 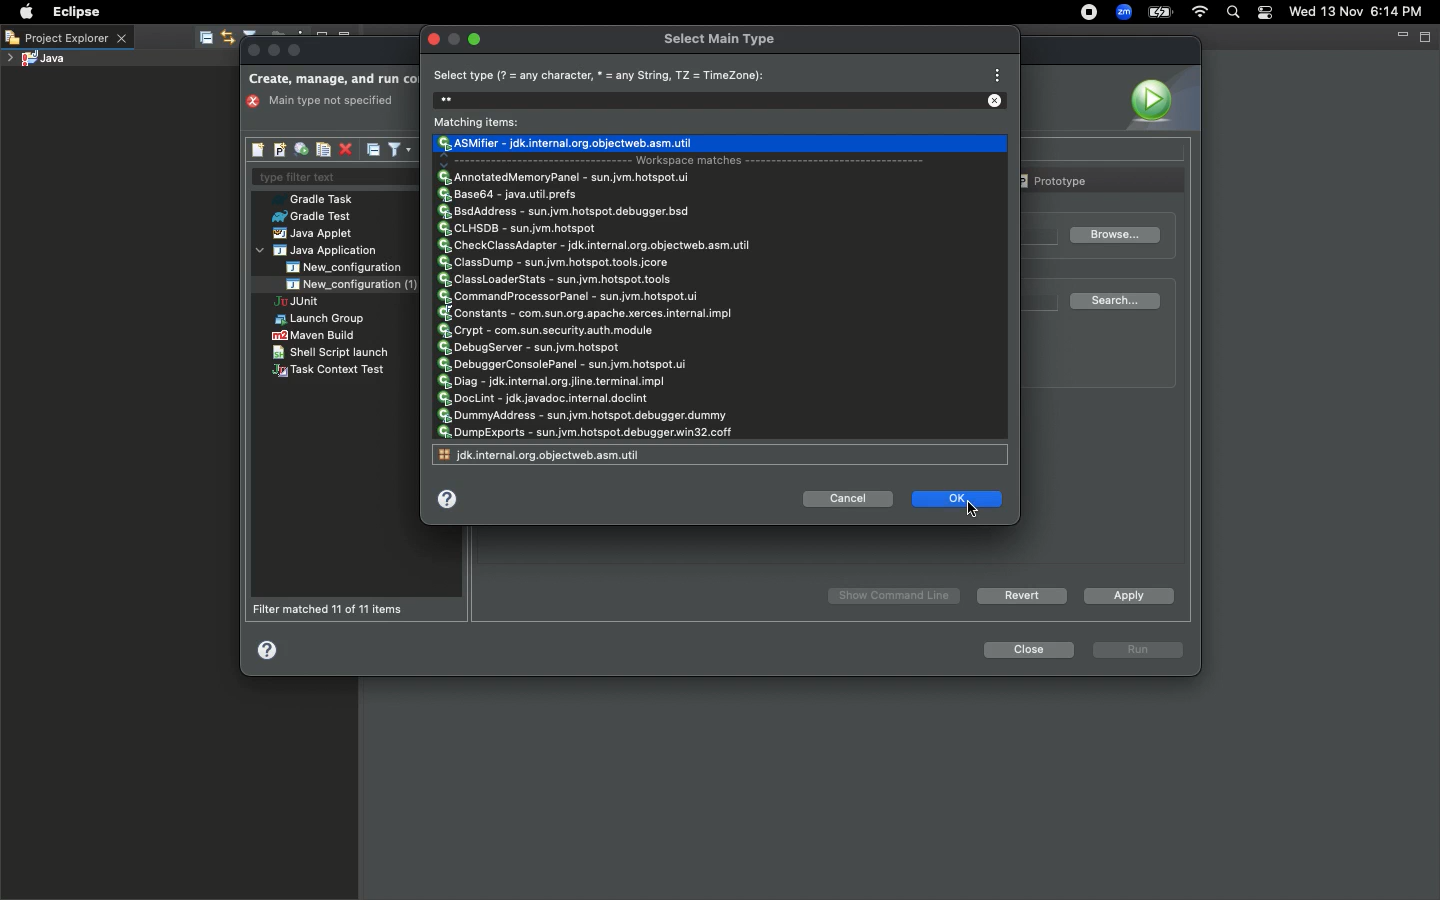 I want to click on CheckClassAdapter - jdk.internal.org.objectweb.asm.util, so click(x=599, y=247).